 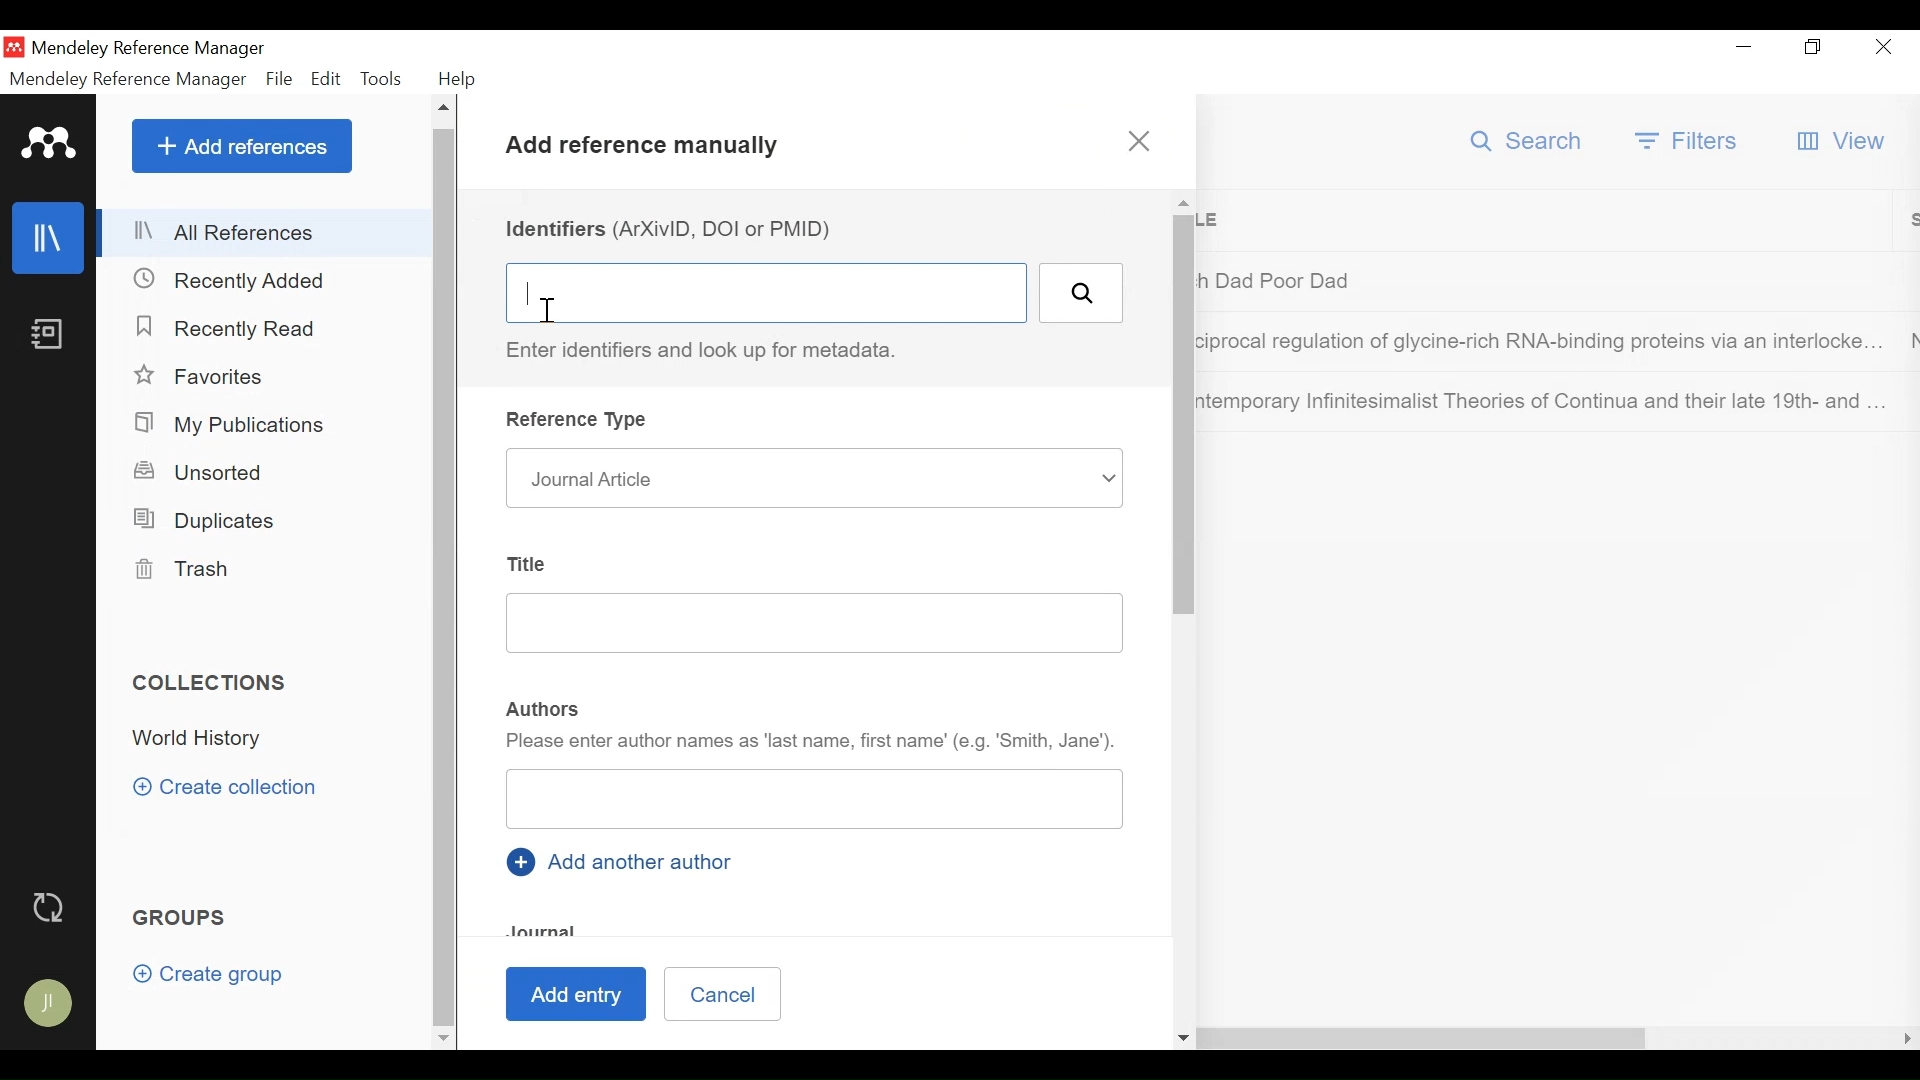 I want to click on Cursor , so click(x=255, y=170).